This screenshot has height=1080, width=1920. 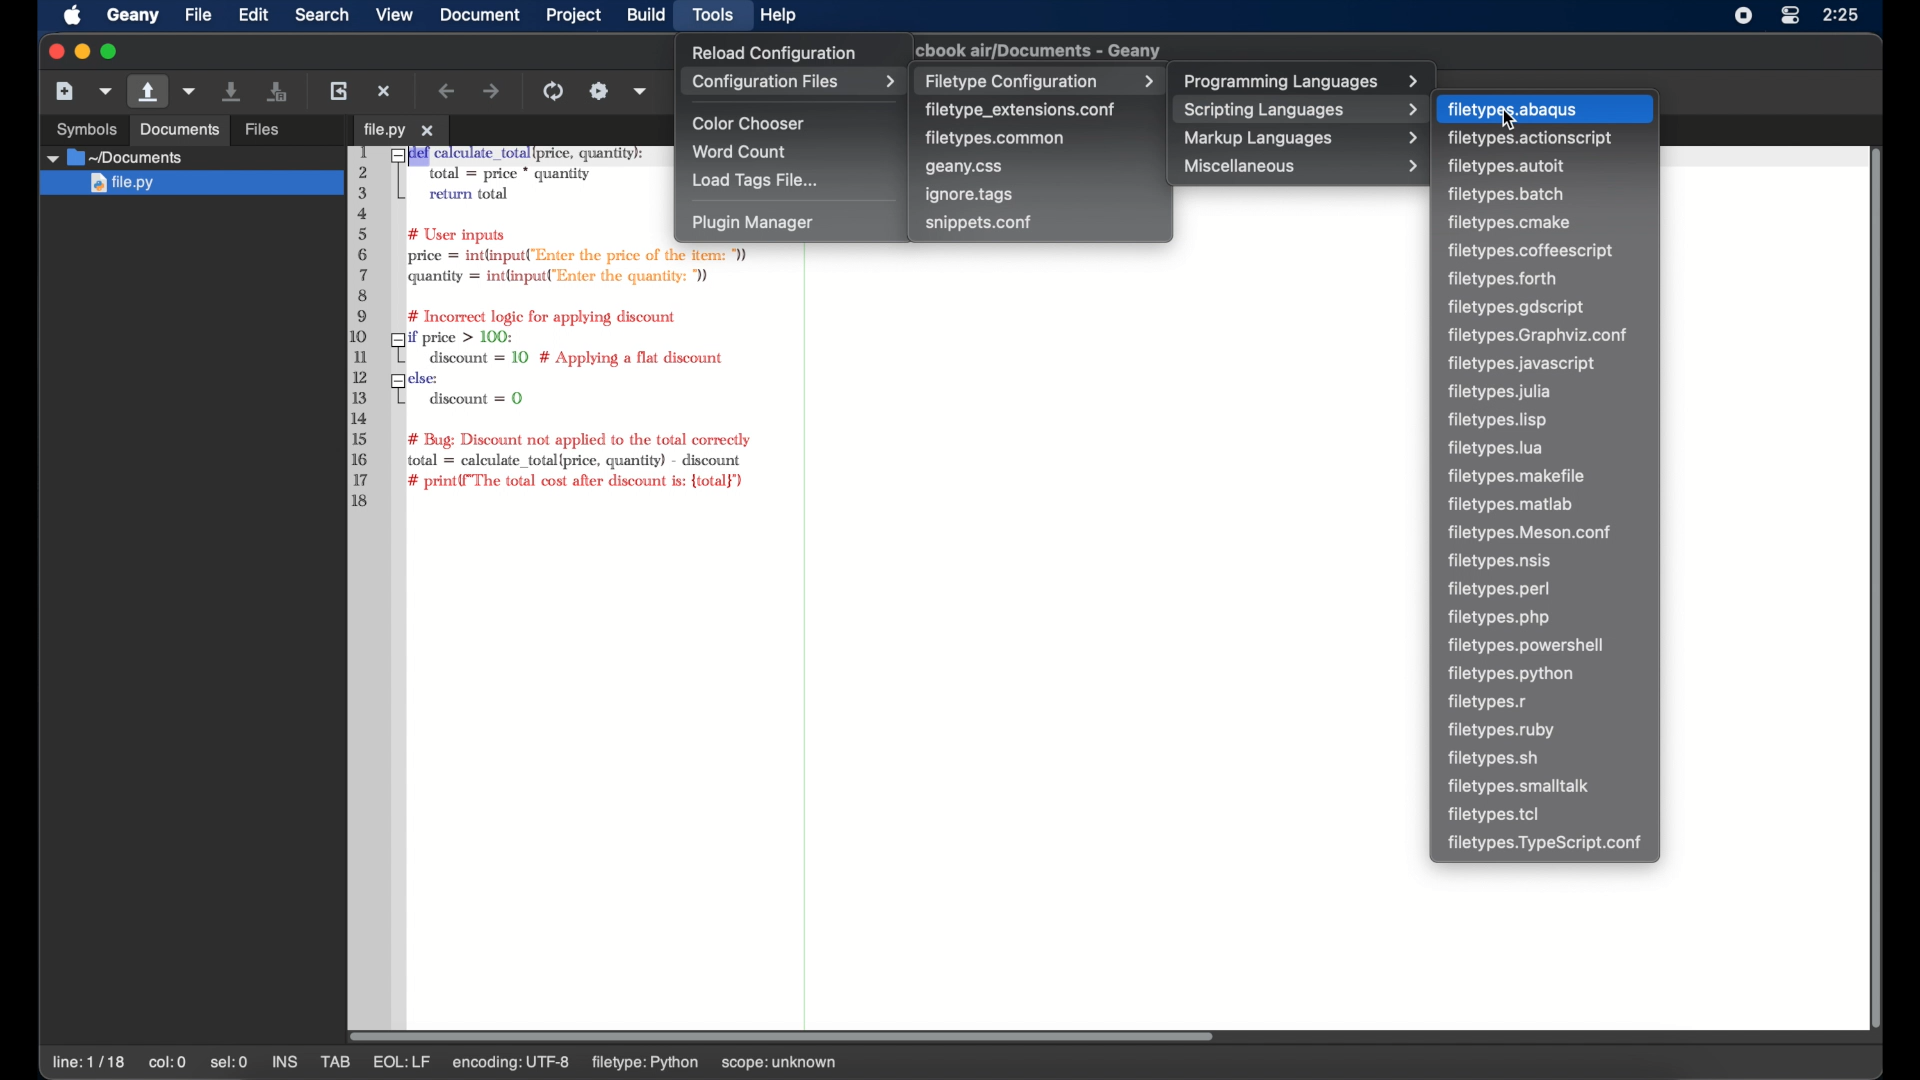 What do you see at coordinates (1522, 363) in the screenshot?
I see `filetypes` at bounding box center [1522, 363].